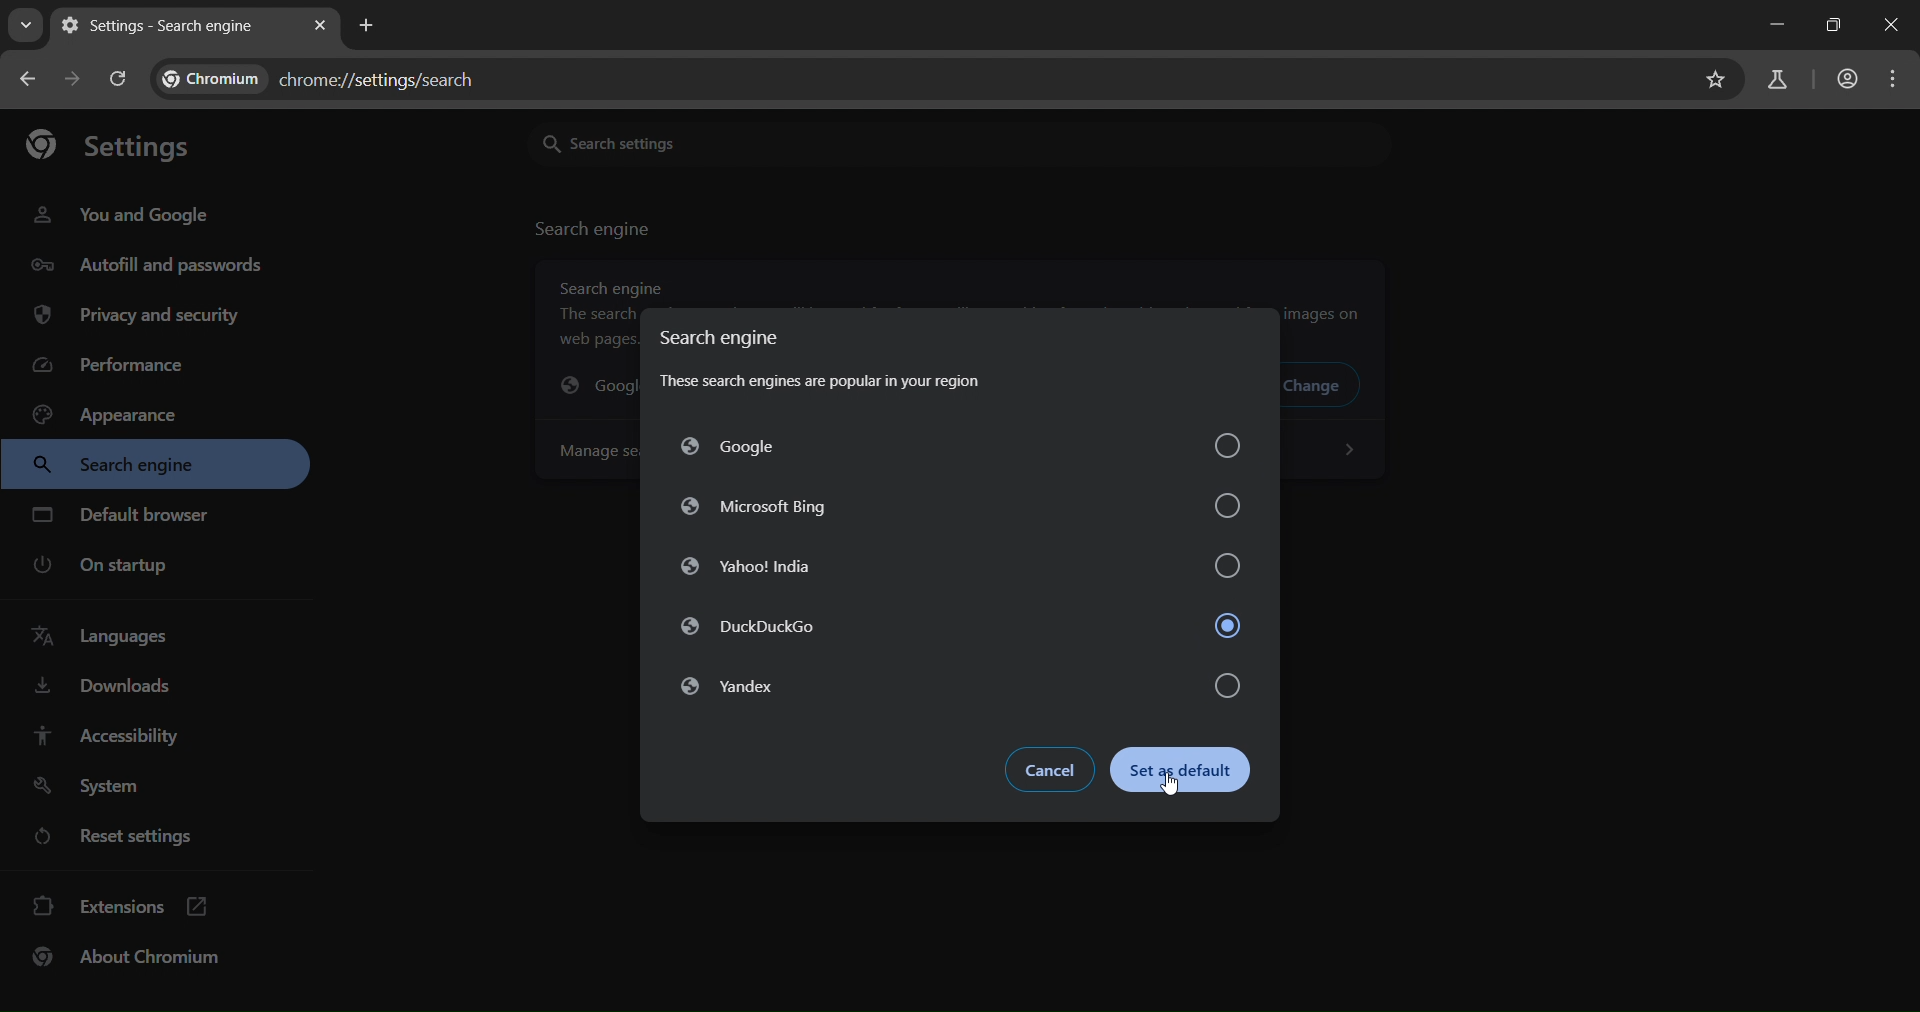 Image resolution: width=1920 pixels, height=1012 pixels. Describe the element at coordinates (953, 687) in the screenshot. I see `Yandex` at that location.